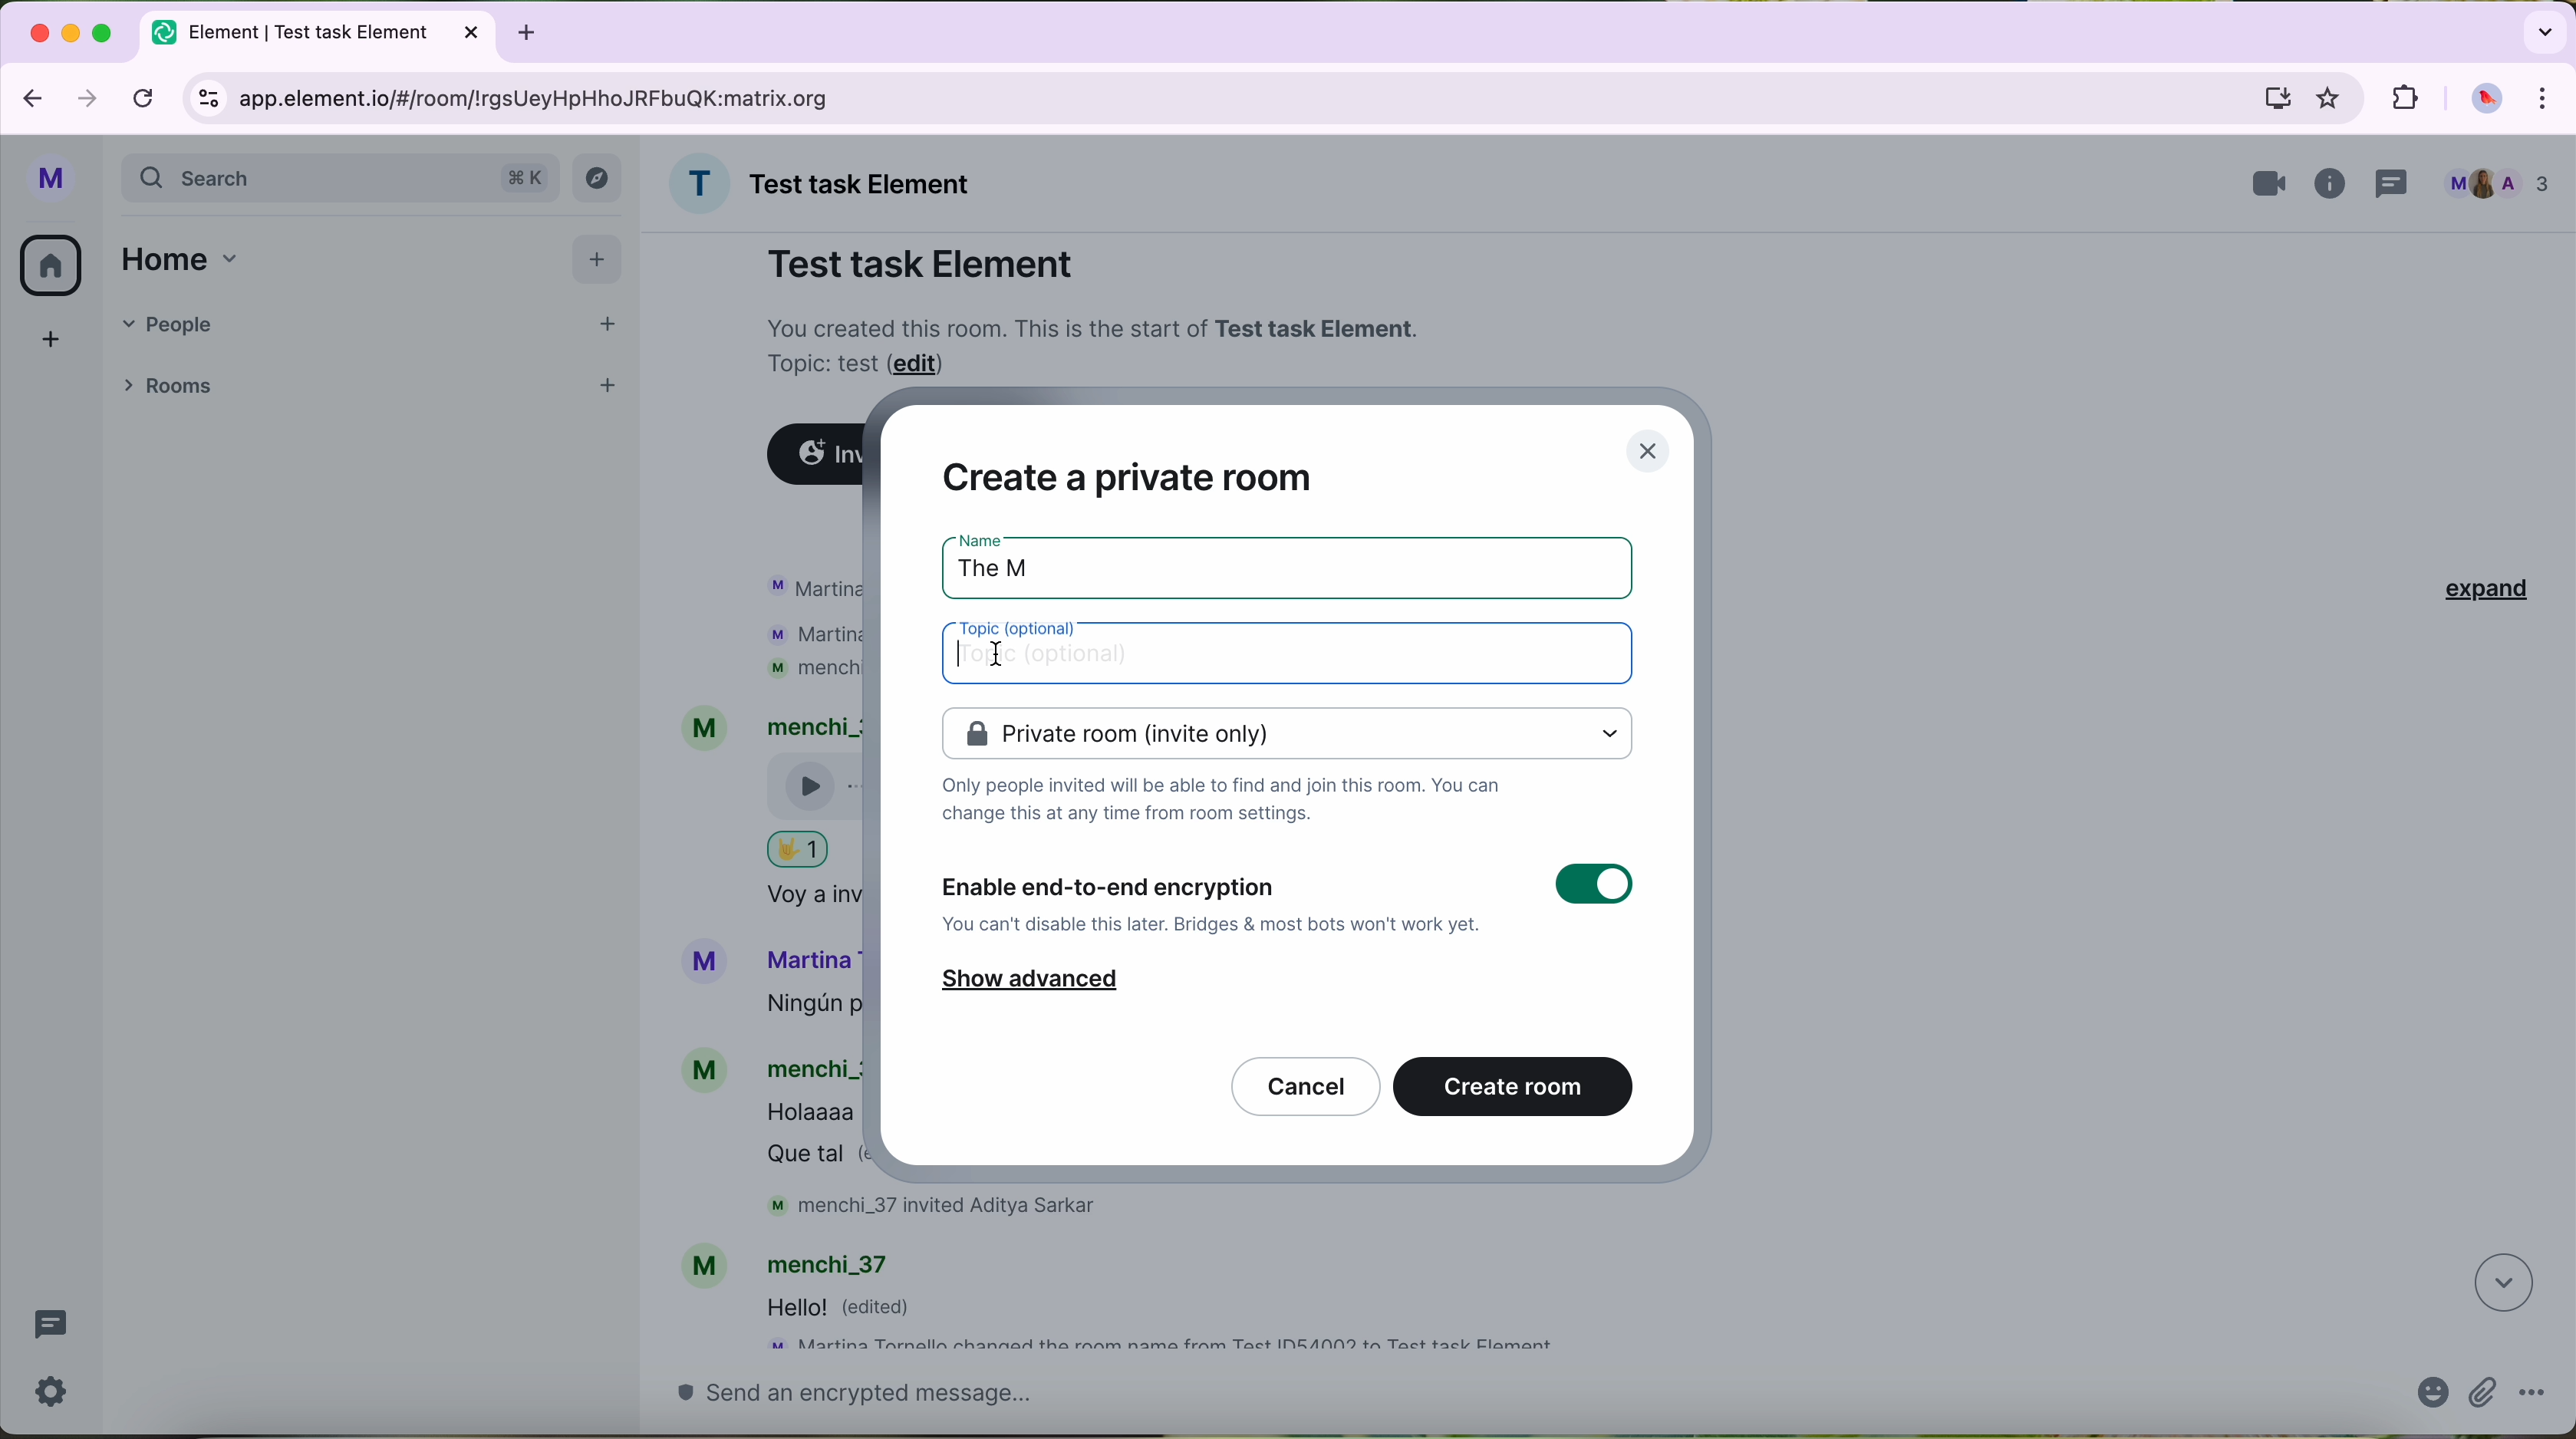 Image resolution: width=2576 pixels, height=1439 pixels. I want to click on videocall, so click(2270, 184).